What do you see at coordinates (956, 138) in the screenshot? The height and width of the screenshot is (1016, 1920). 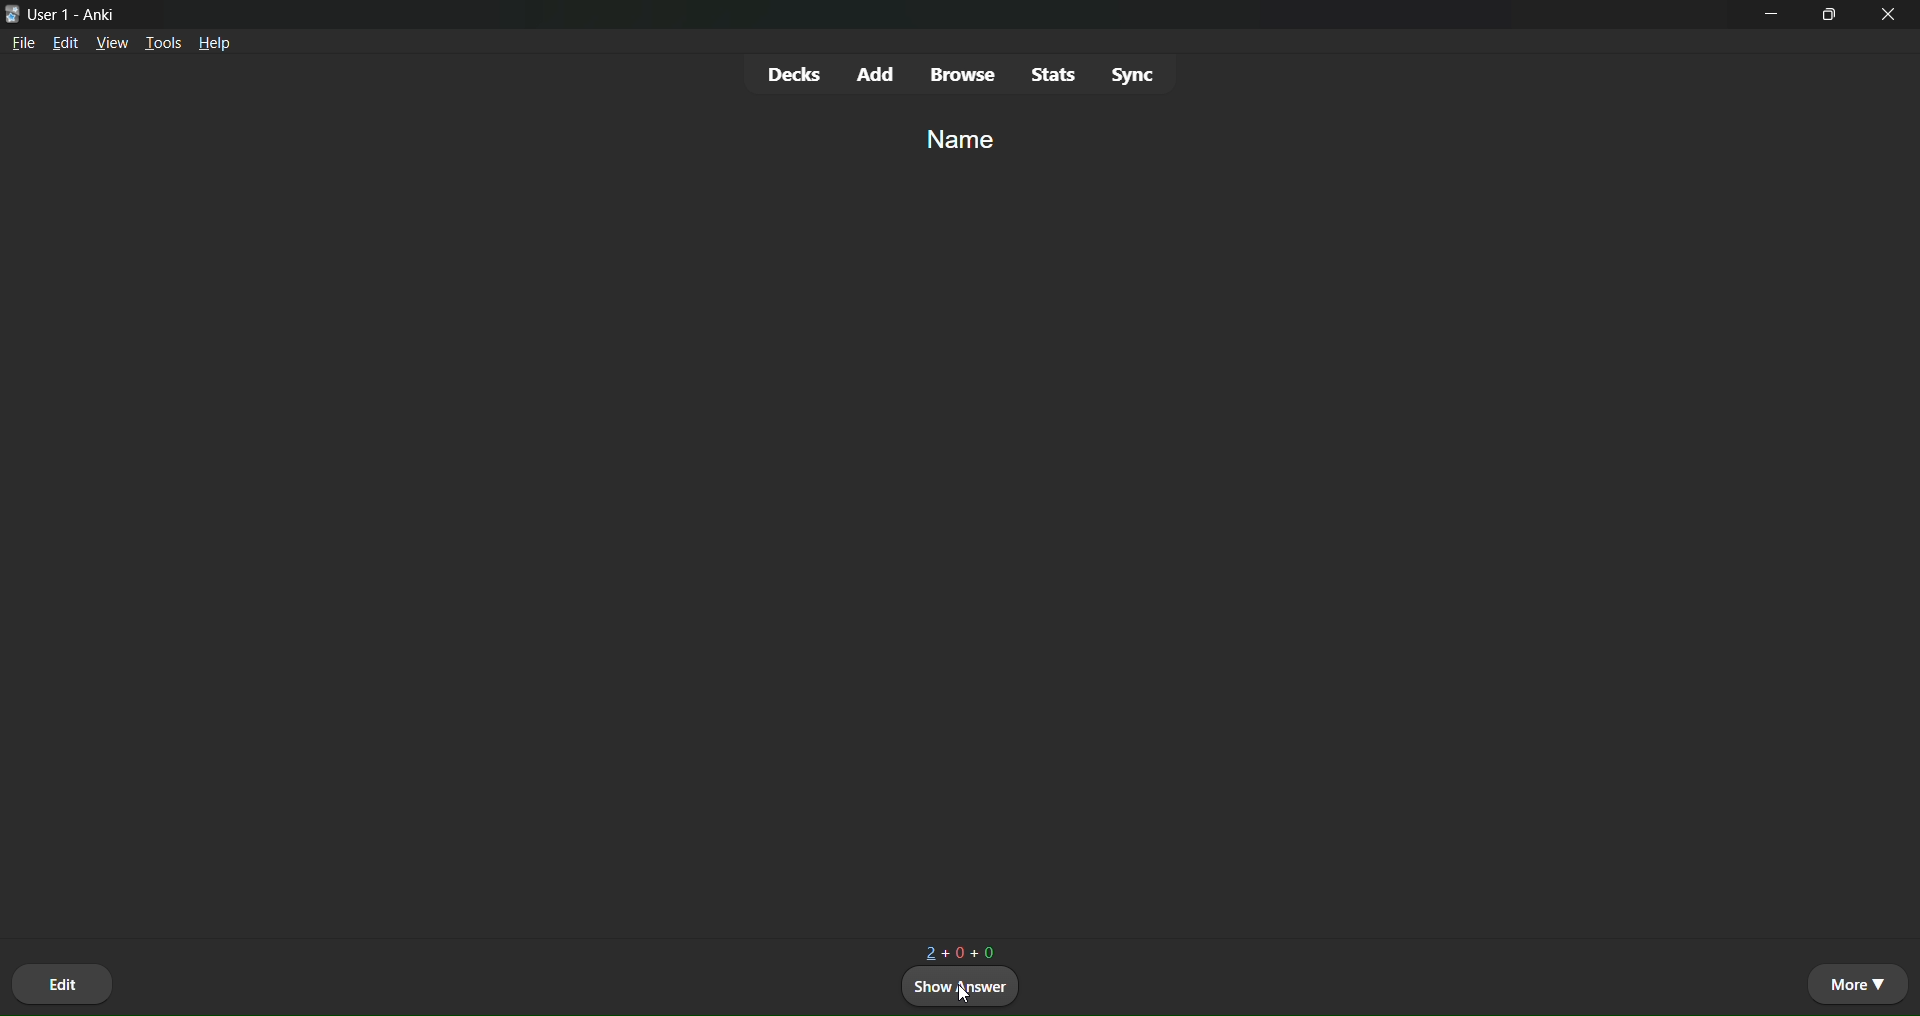 I see `name` at bounding box center [956, 138].